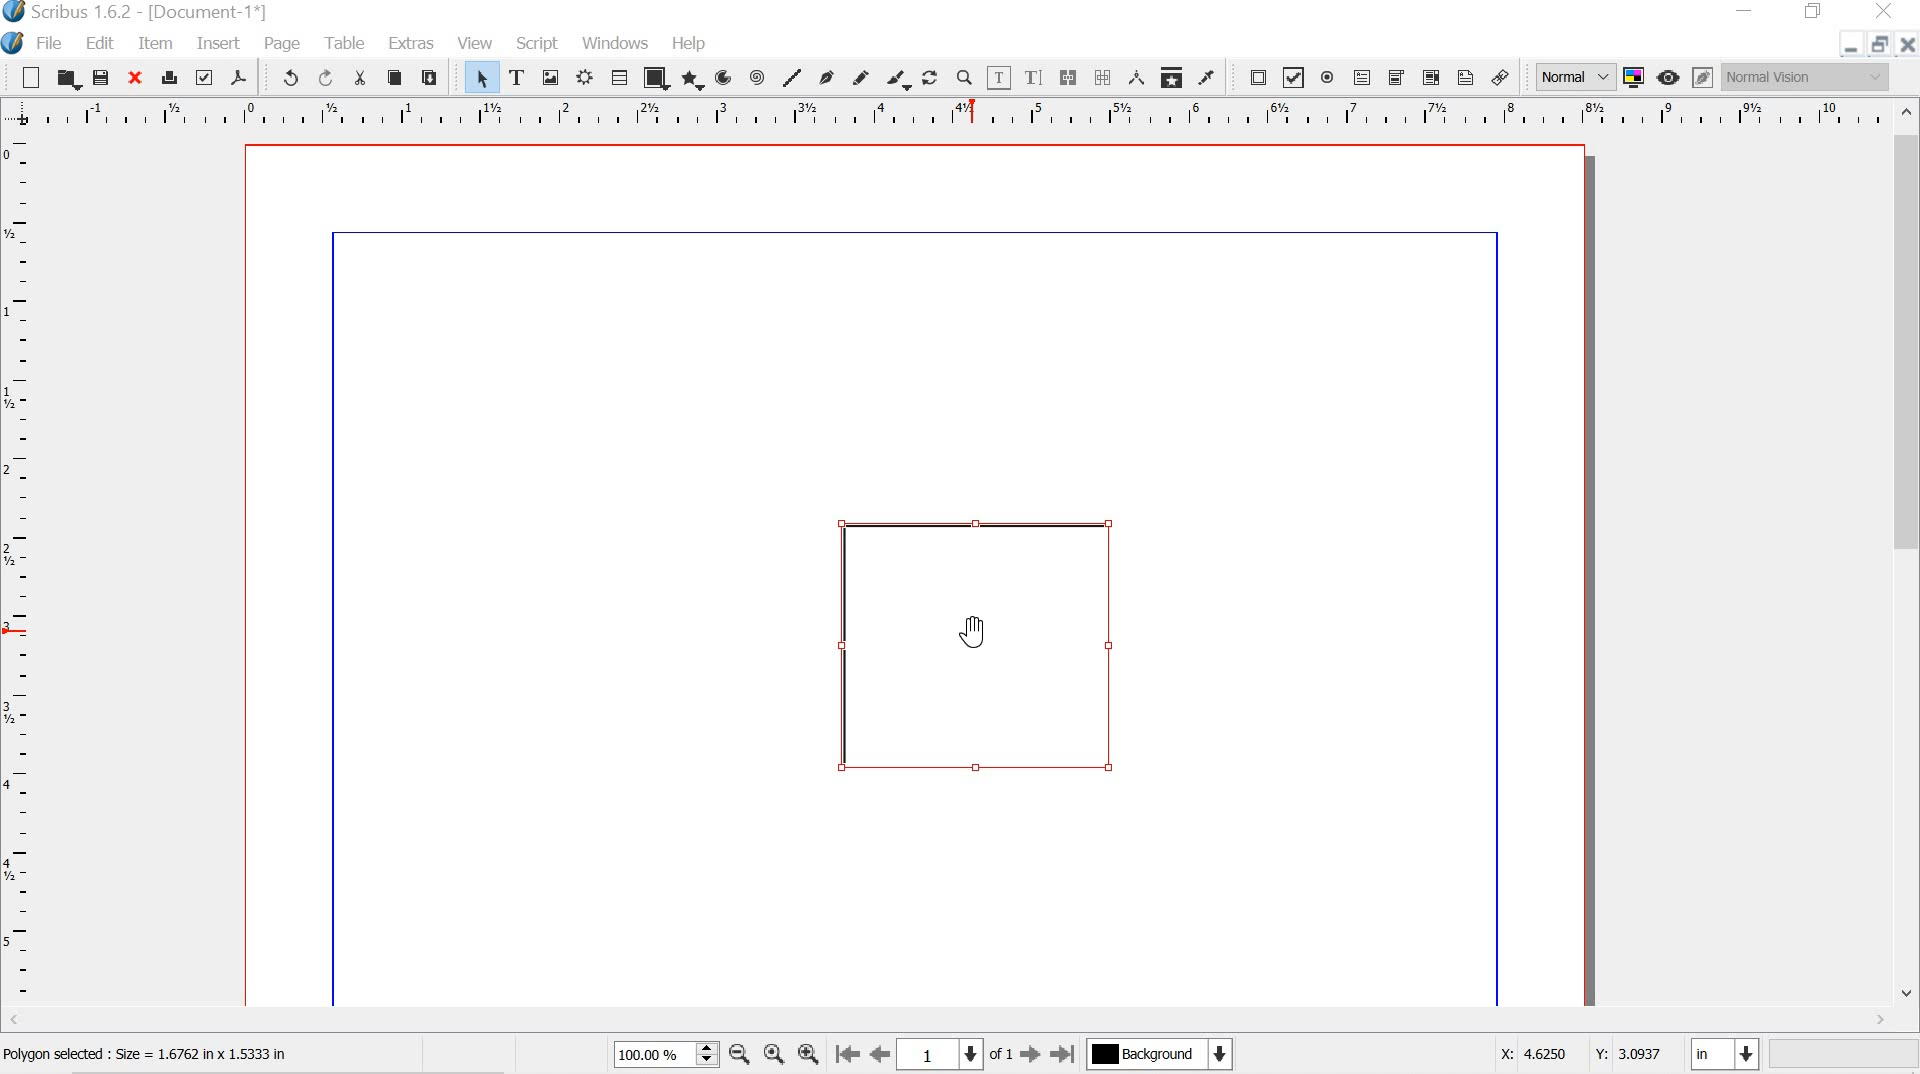  Describe the element at coordinates (1579, 1056) in the screenshot. I see `X: 4.6250 Y: 3.0937` at that location.